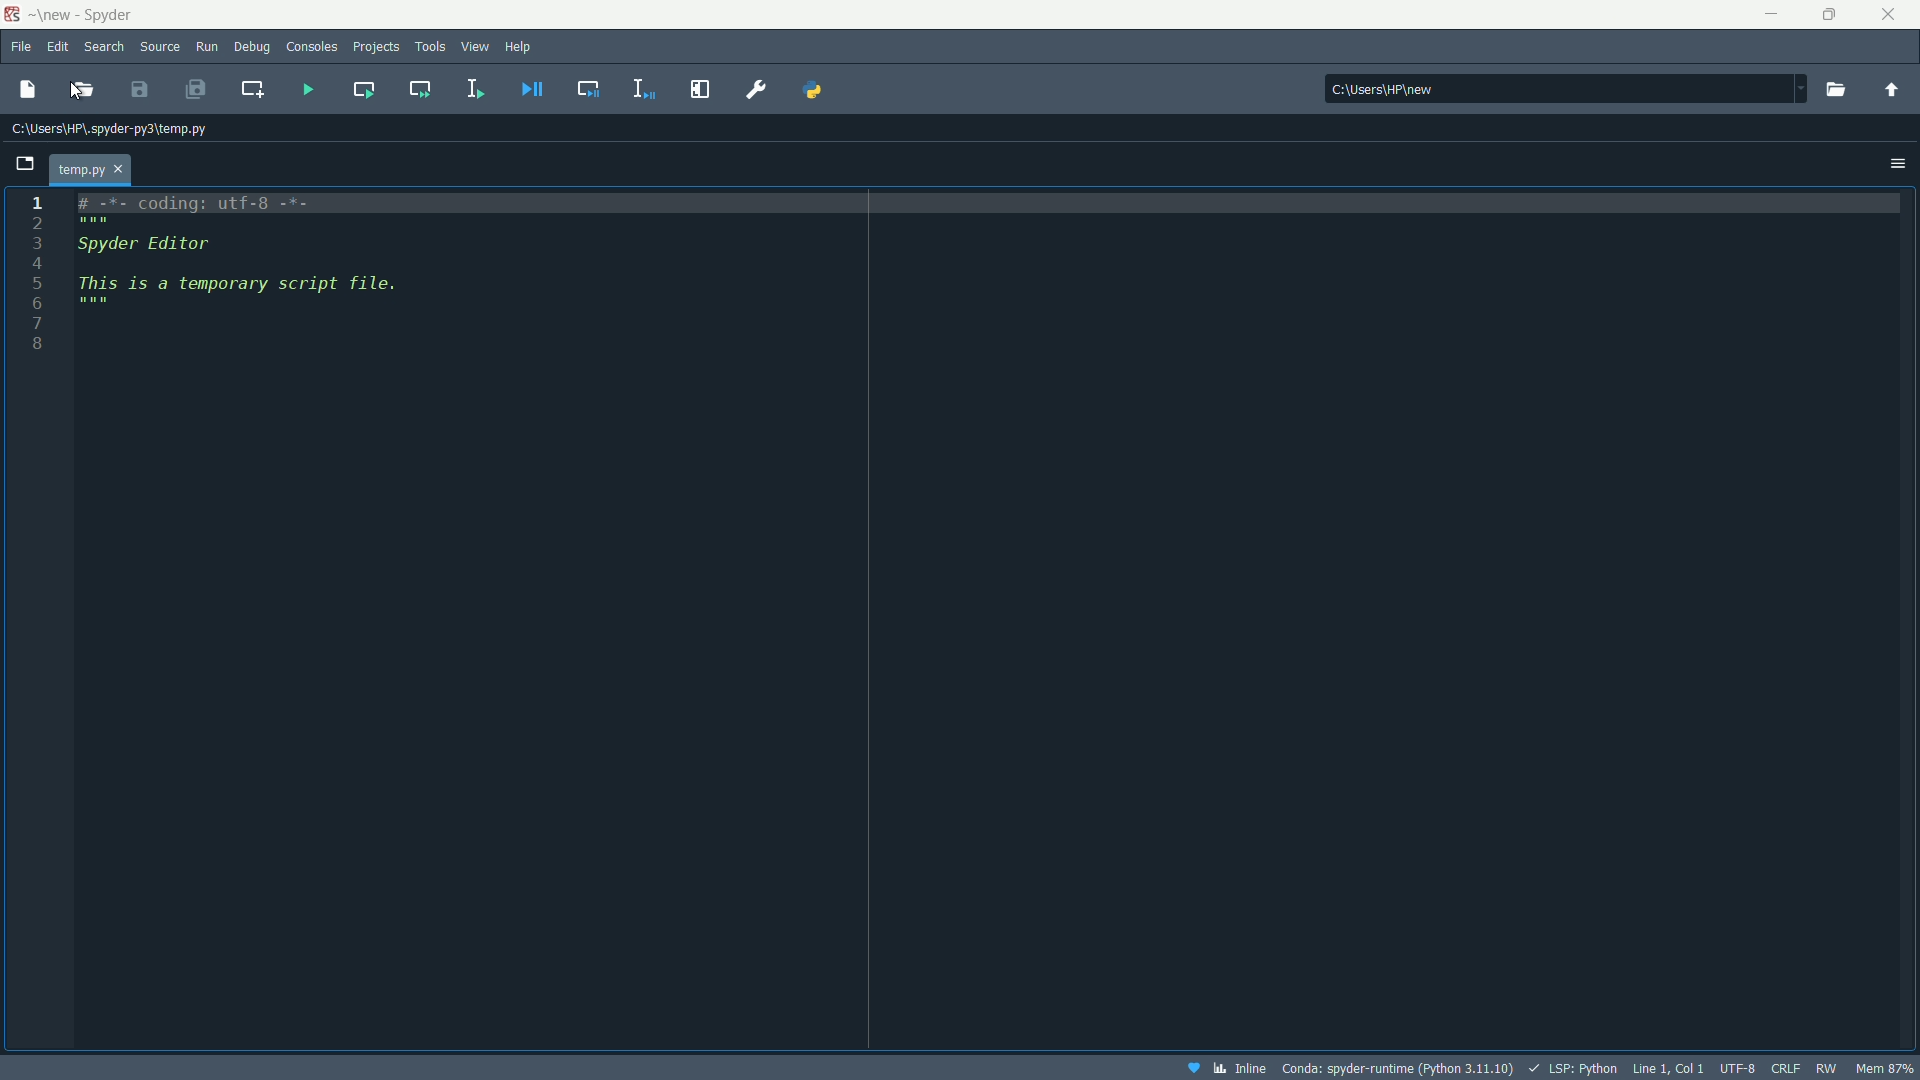 The width and height of the screenshot is (1920, 1080). I want to click on file encoding, so click(1739, 1068).